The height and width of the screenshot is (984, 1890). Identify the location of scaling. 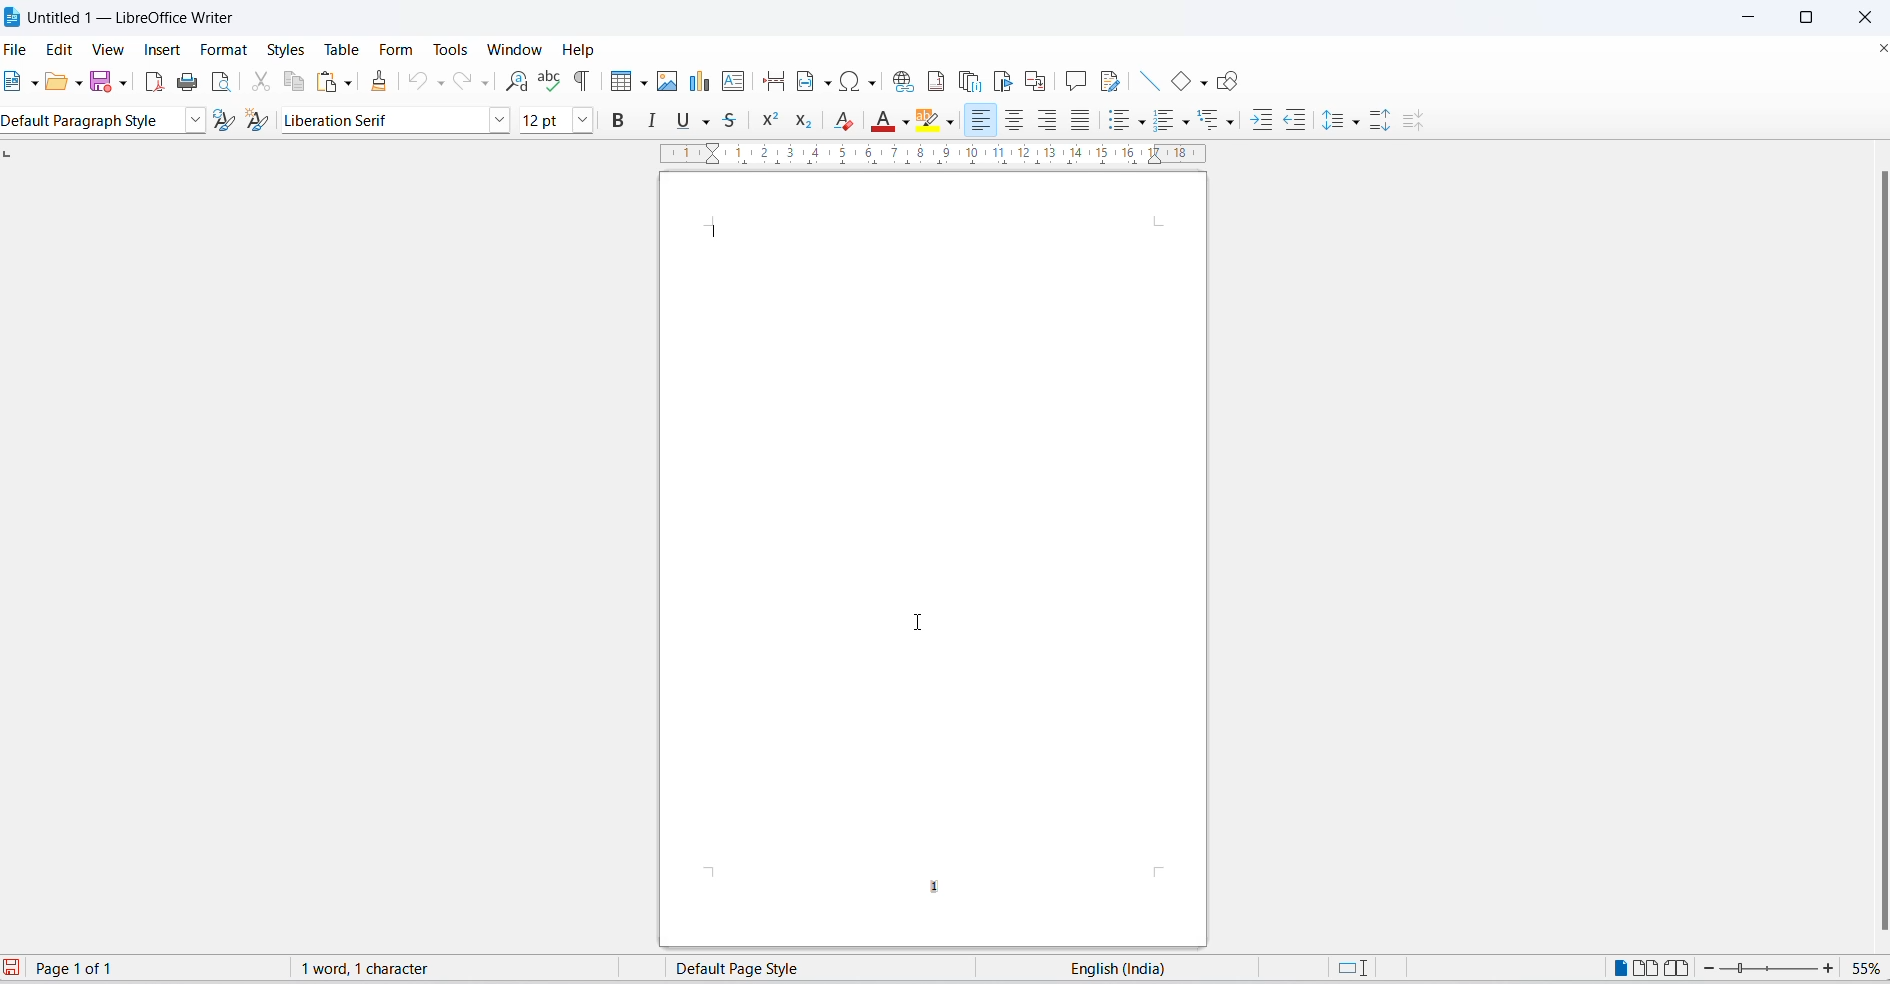
(942, 155).